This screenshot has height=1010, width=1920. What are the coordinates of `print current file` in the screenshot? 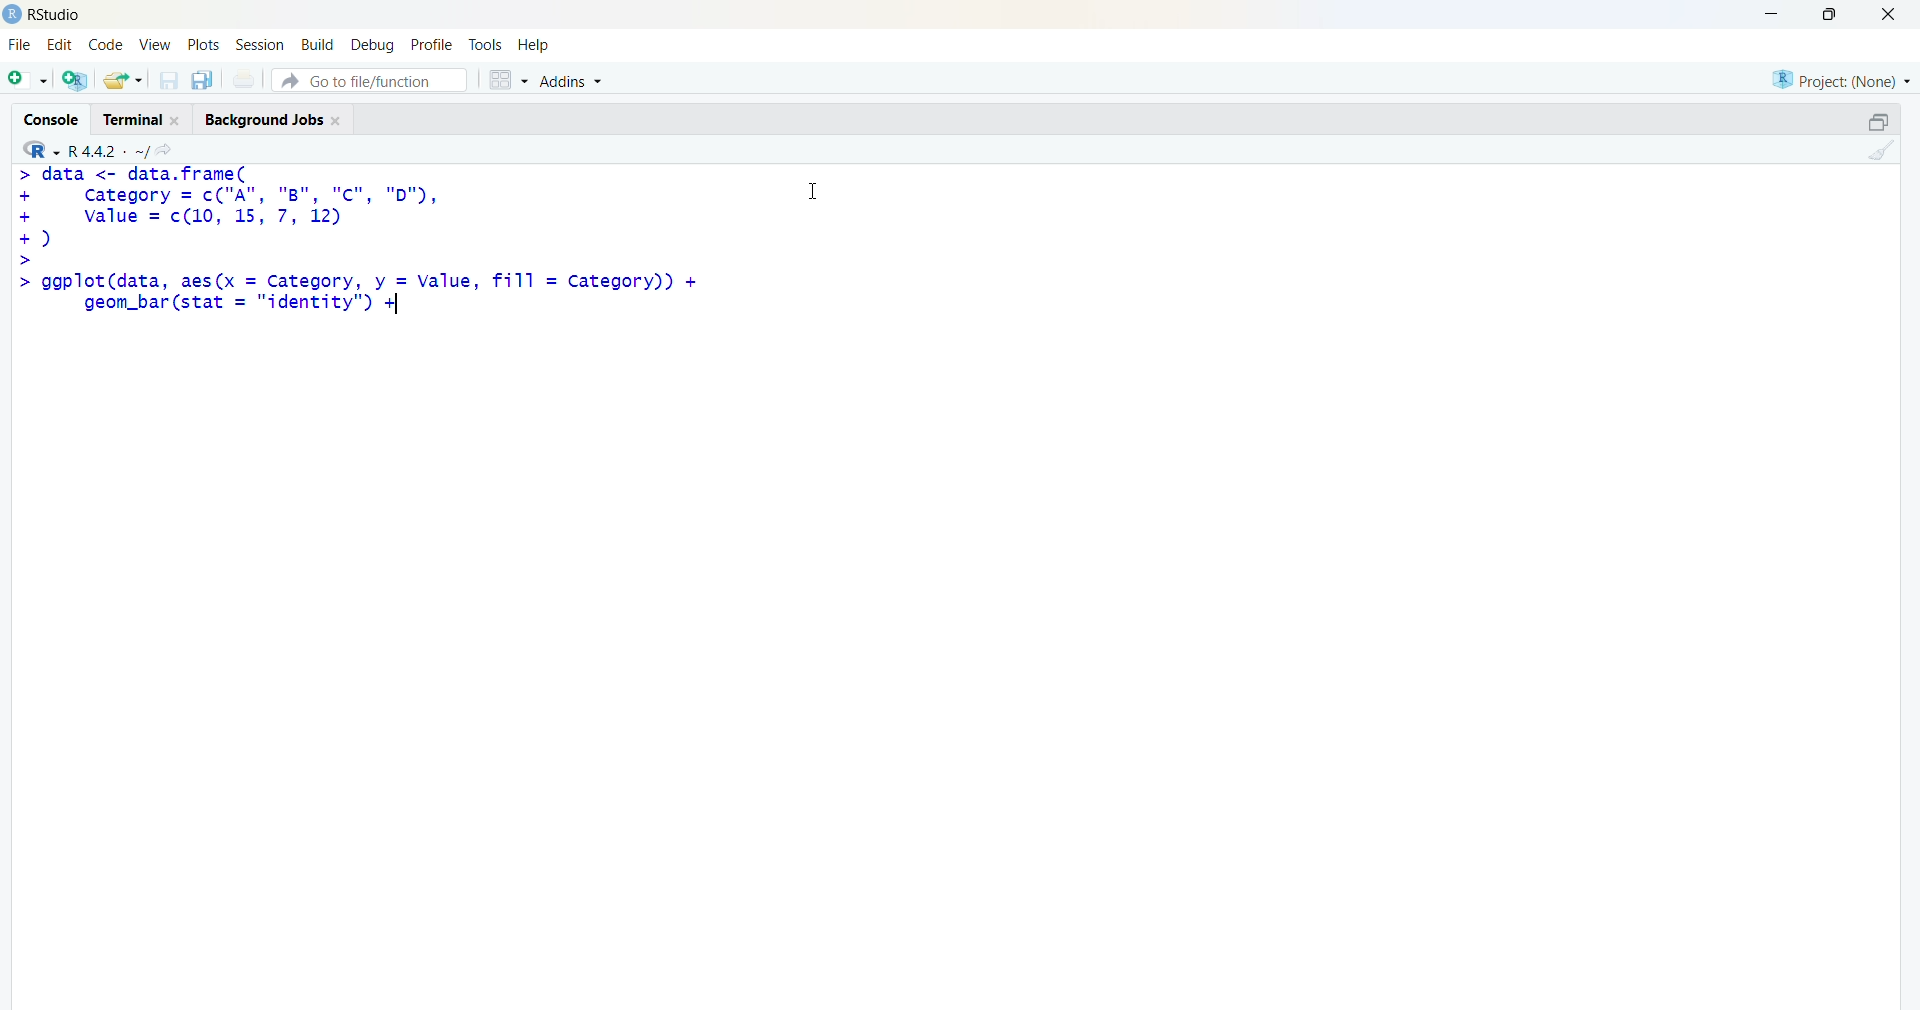 It's located at (241, 79).